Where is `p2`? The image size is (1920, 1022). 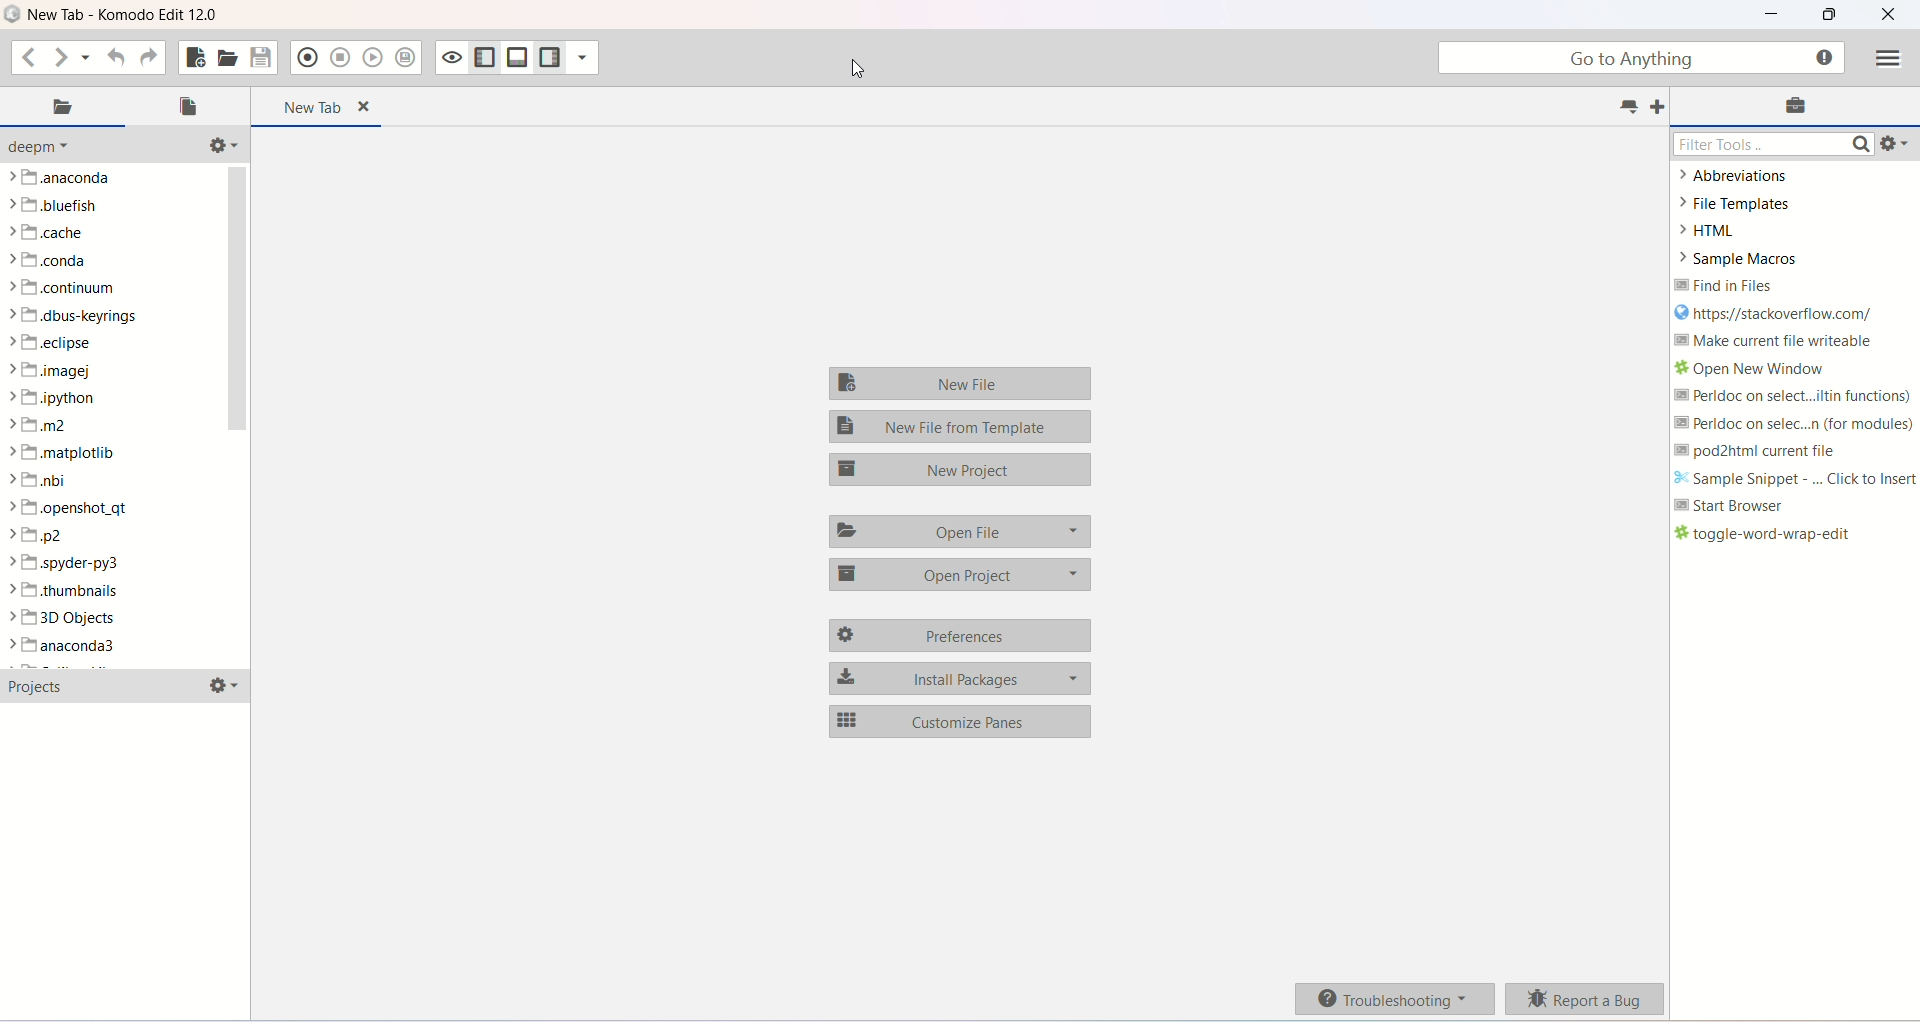
p2 is located at coordinates (40, 535).